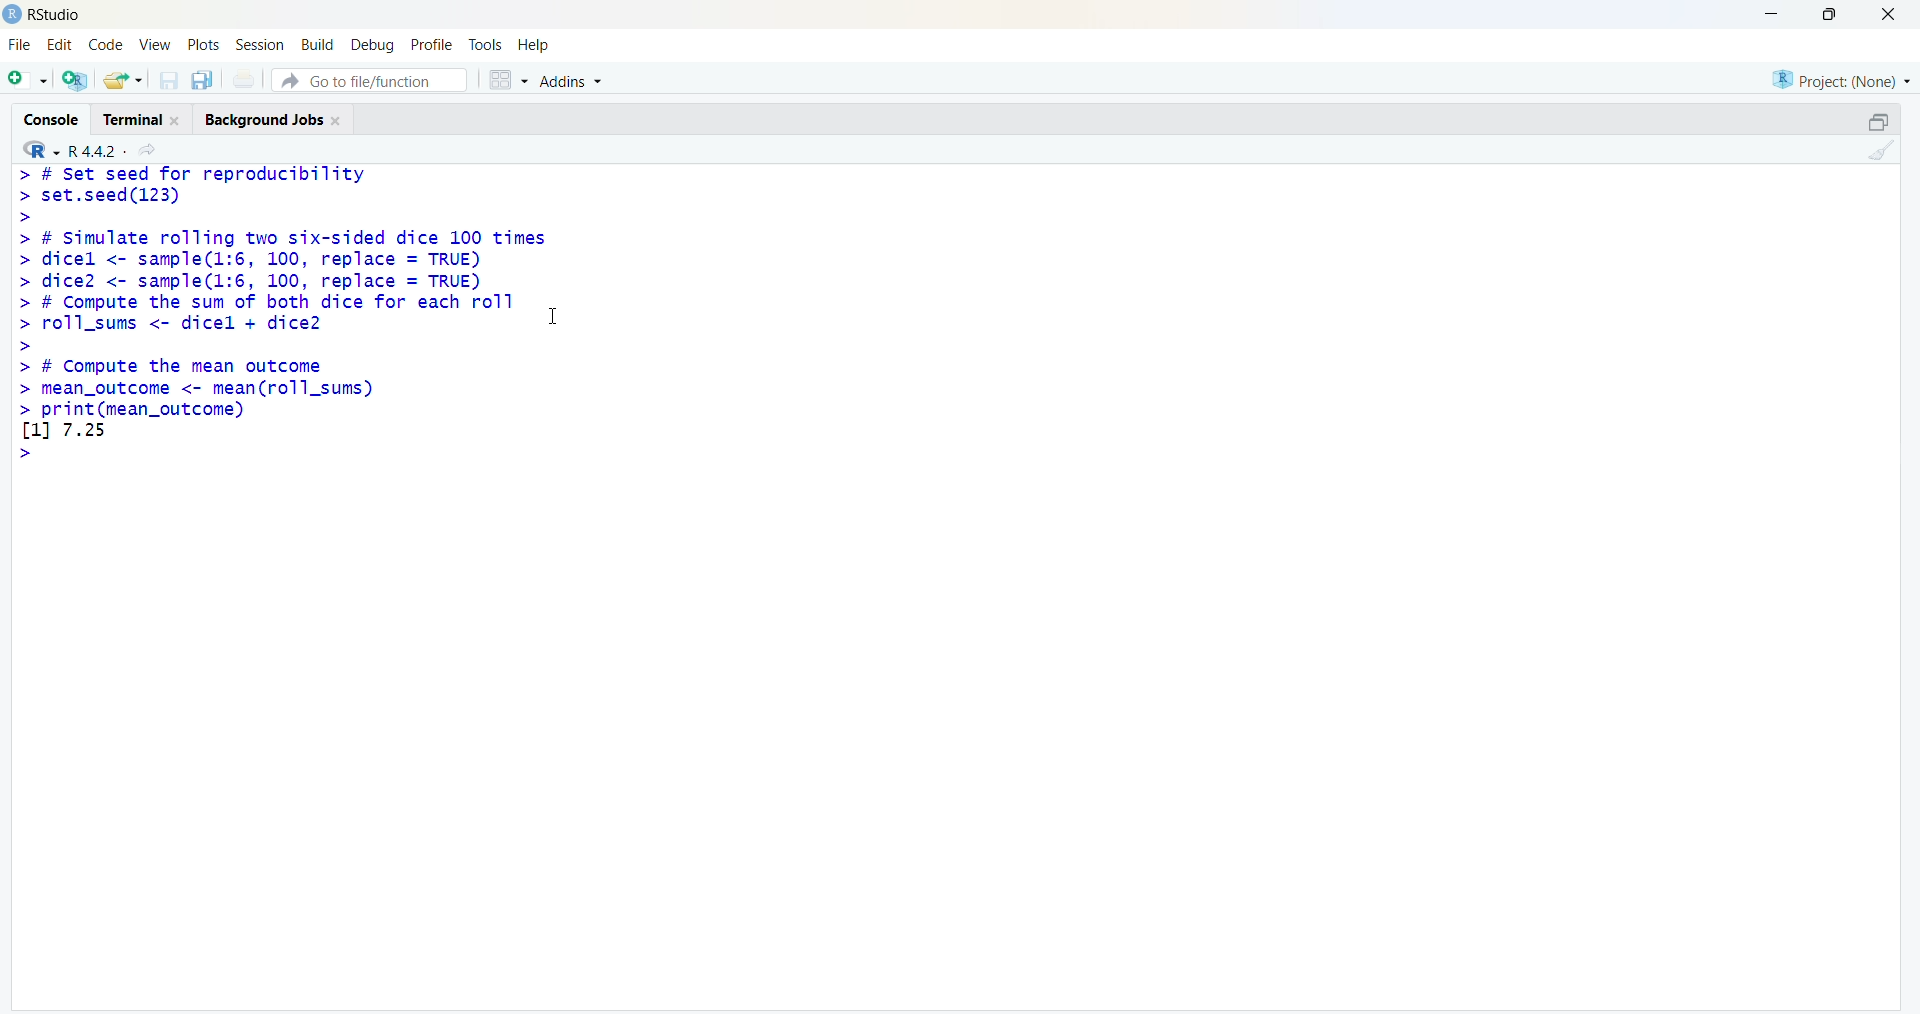  I want to click on copy, so click(202, 79).